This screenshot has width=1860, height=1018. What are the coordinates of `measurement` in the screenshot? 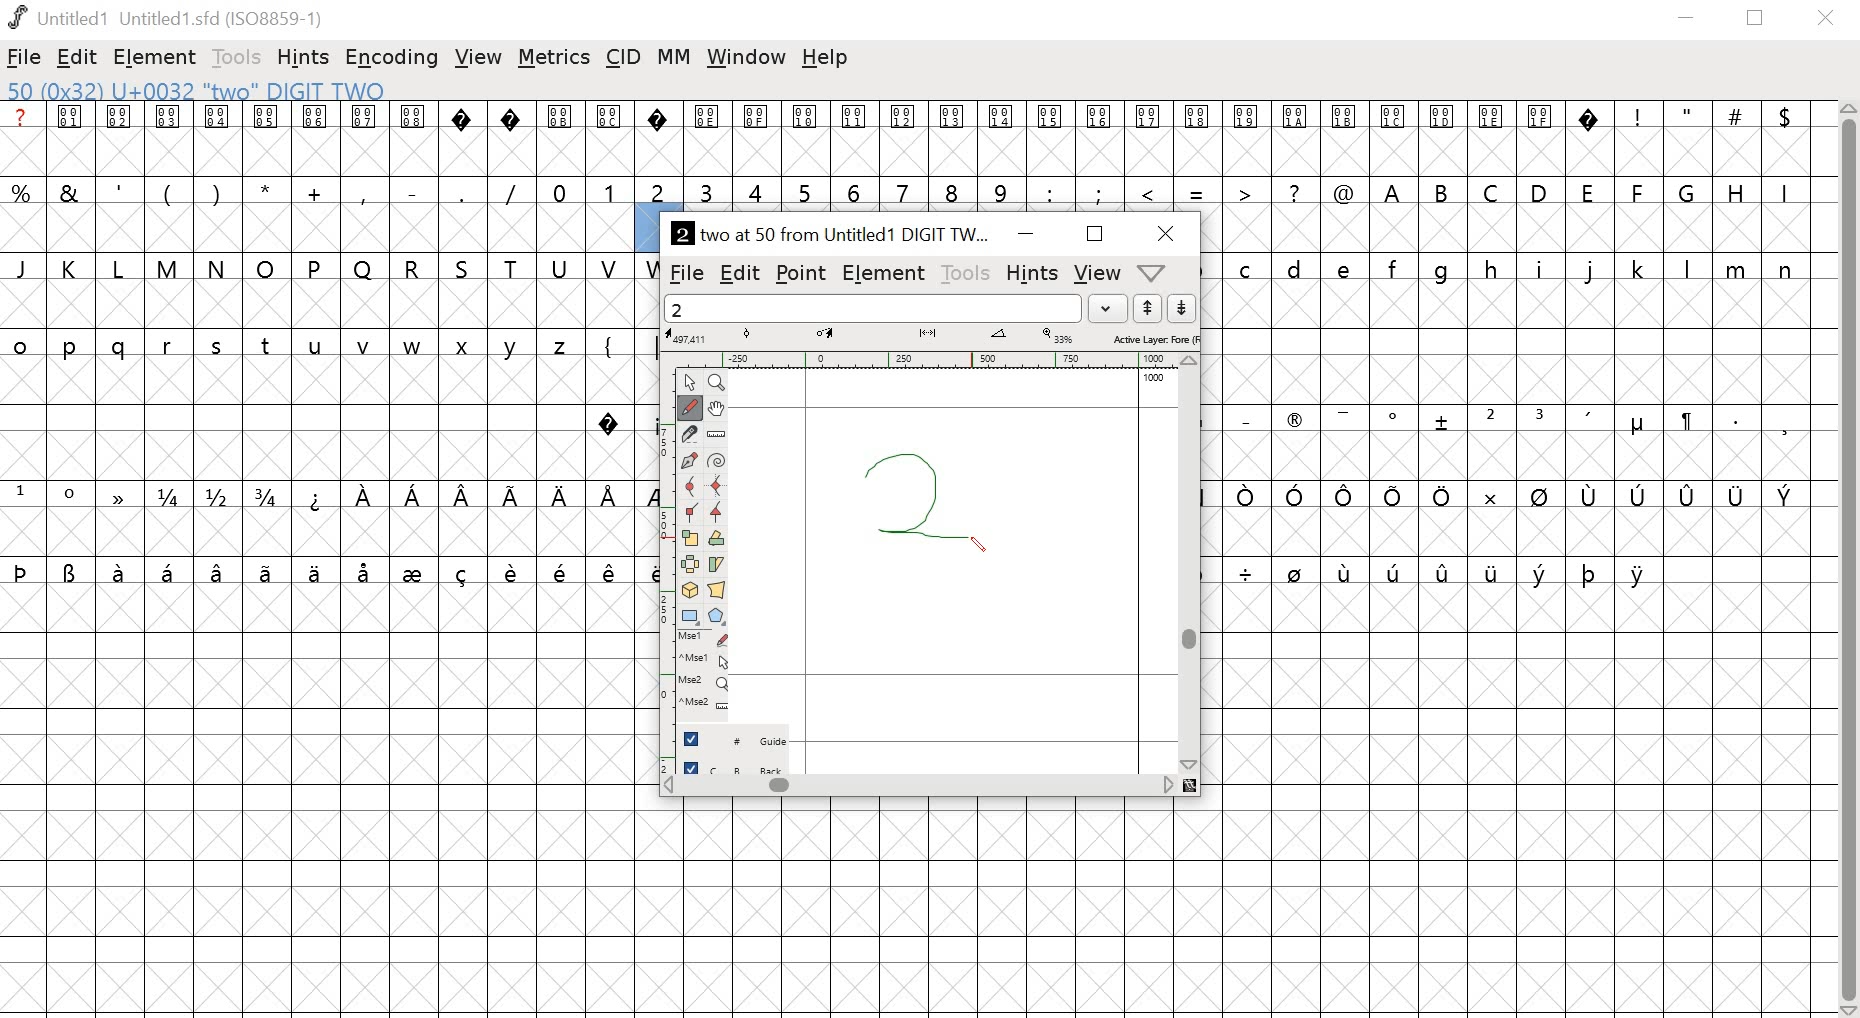 It's located at (929, 337).